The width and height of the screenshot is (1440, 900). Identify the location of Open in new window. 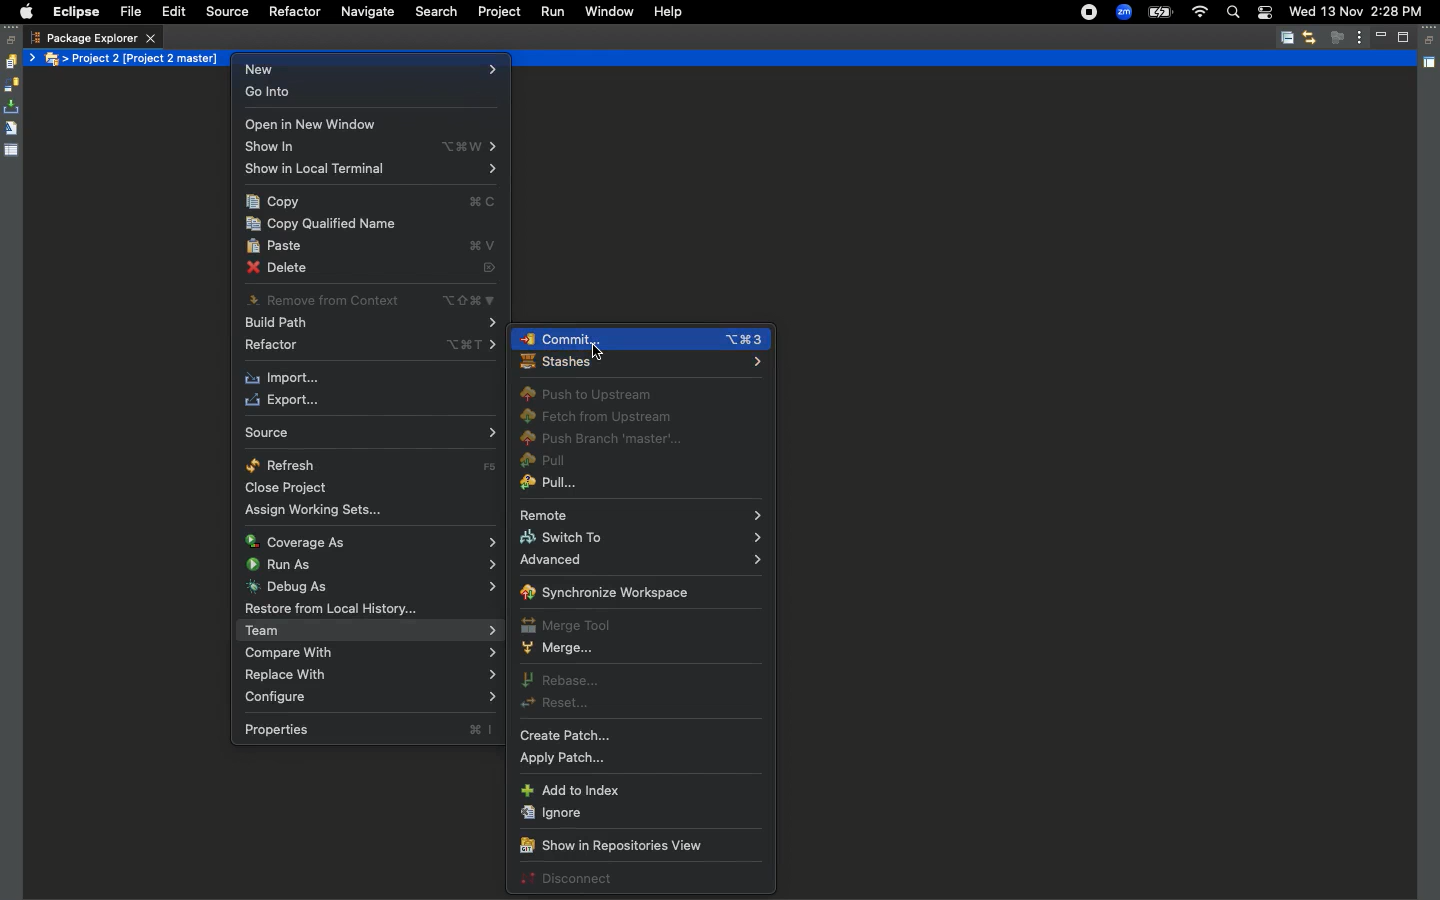
(313, 125).